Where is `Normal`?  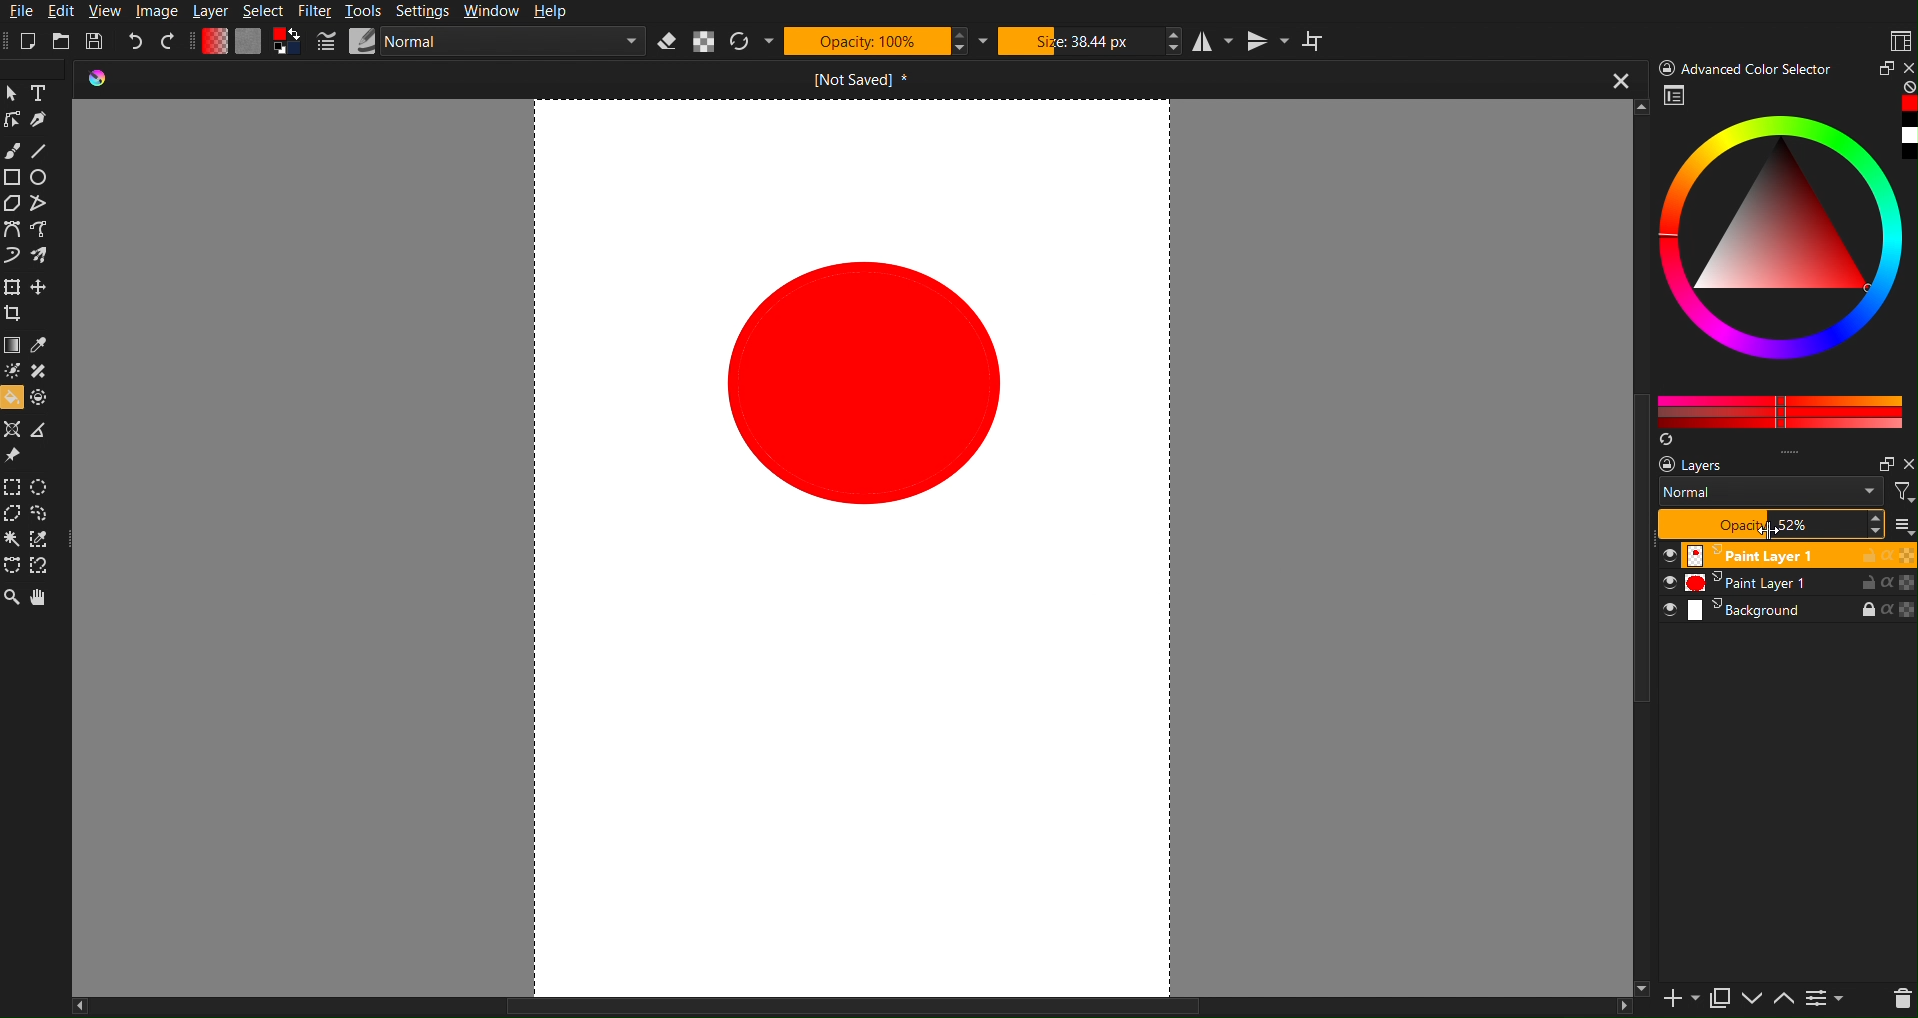
Normal is located at coordinates (1767, 494).